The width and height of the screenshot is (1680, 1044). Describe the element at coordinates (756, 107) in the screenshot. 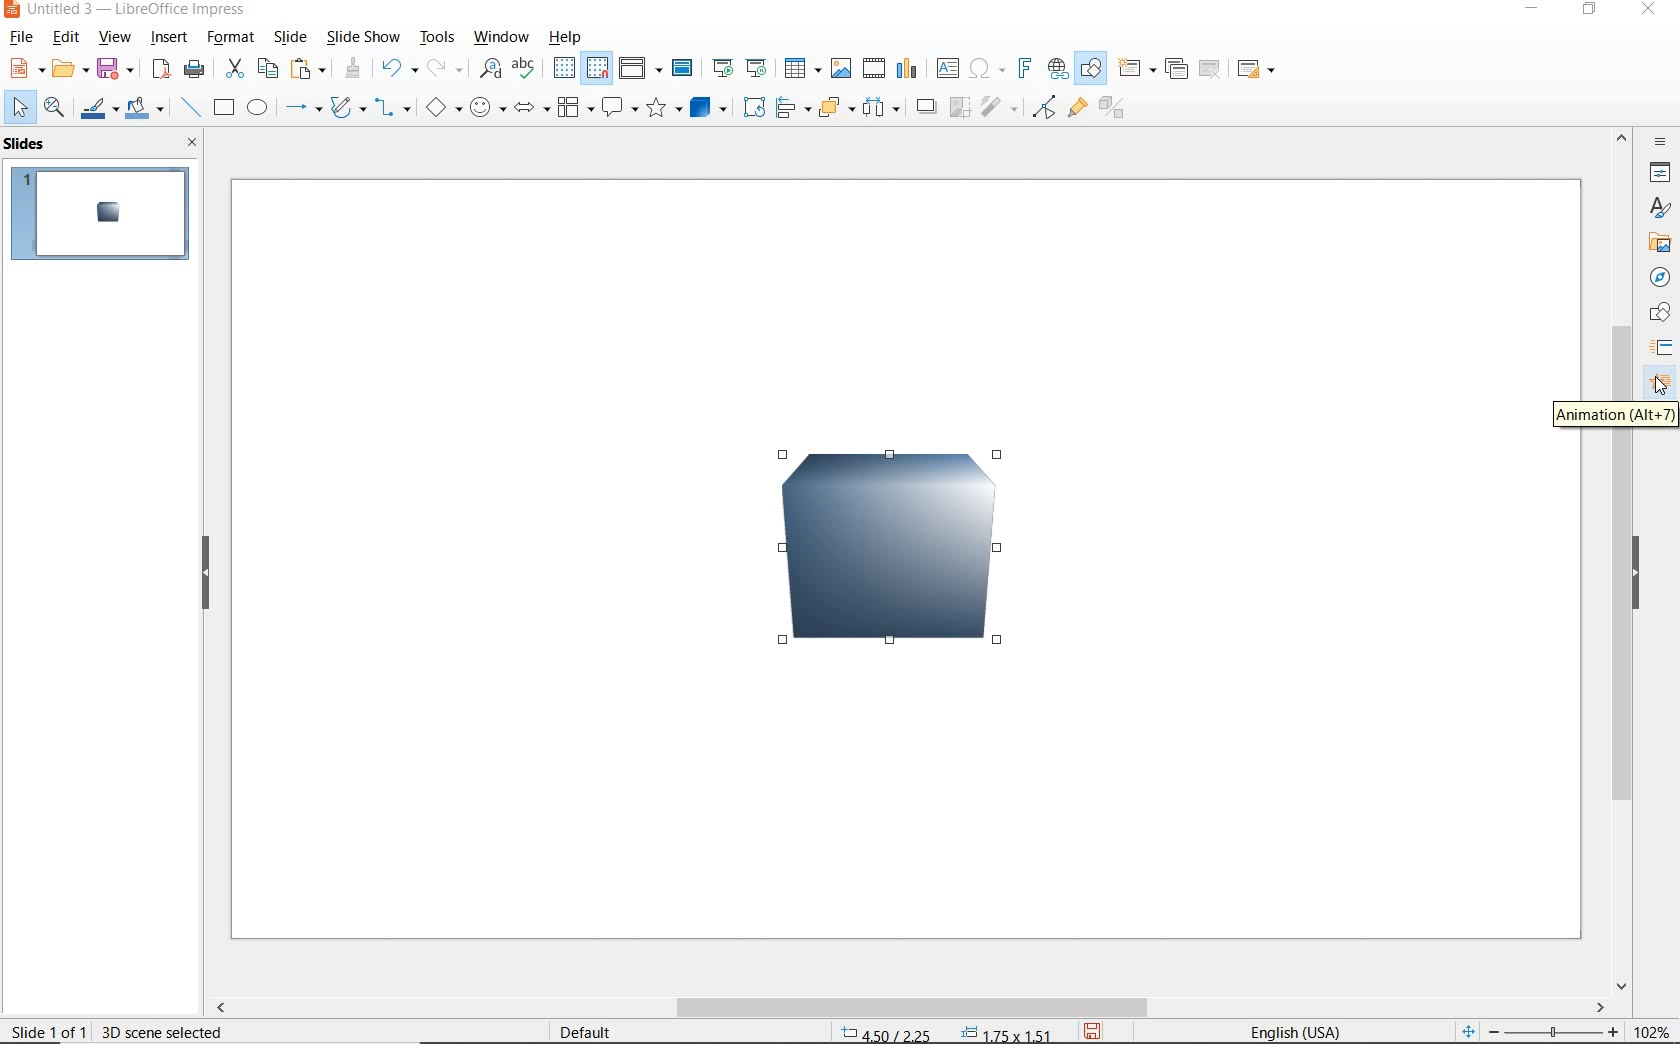

I see `rotate` at that location.